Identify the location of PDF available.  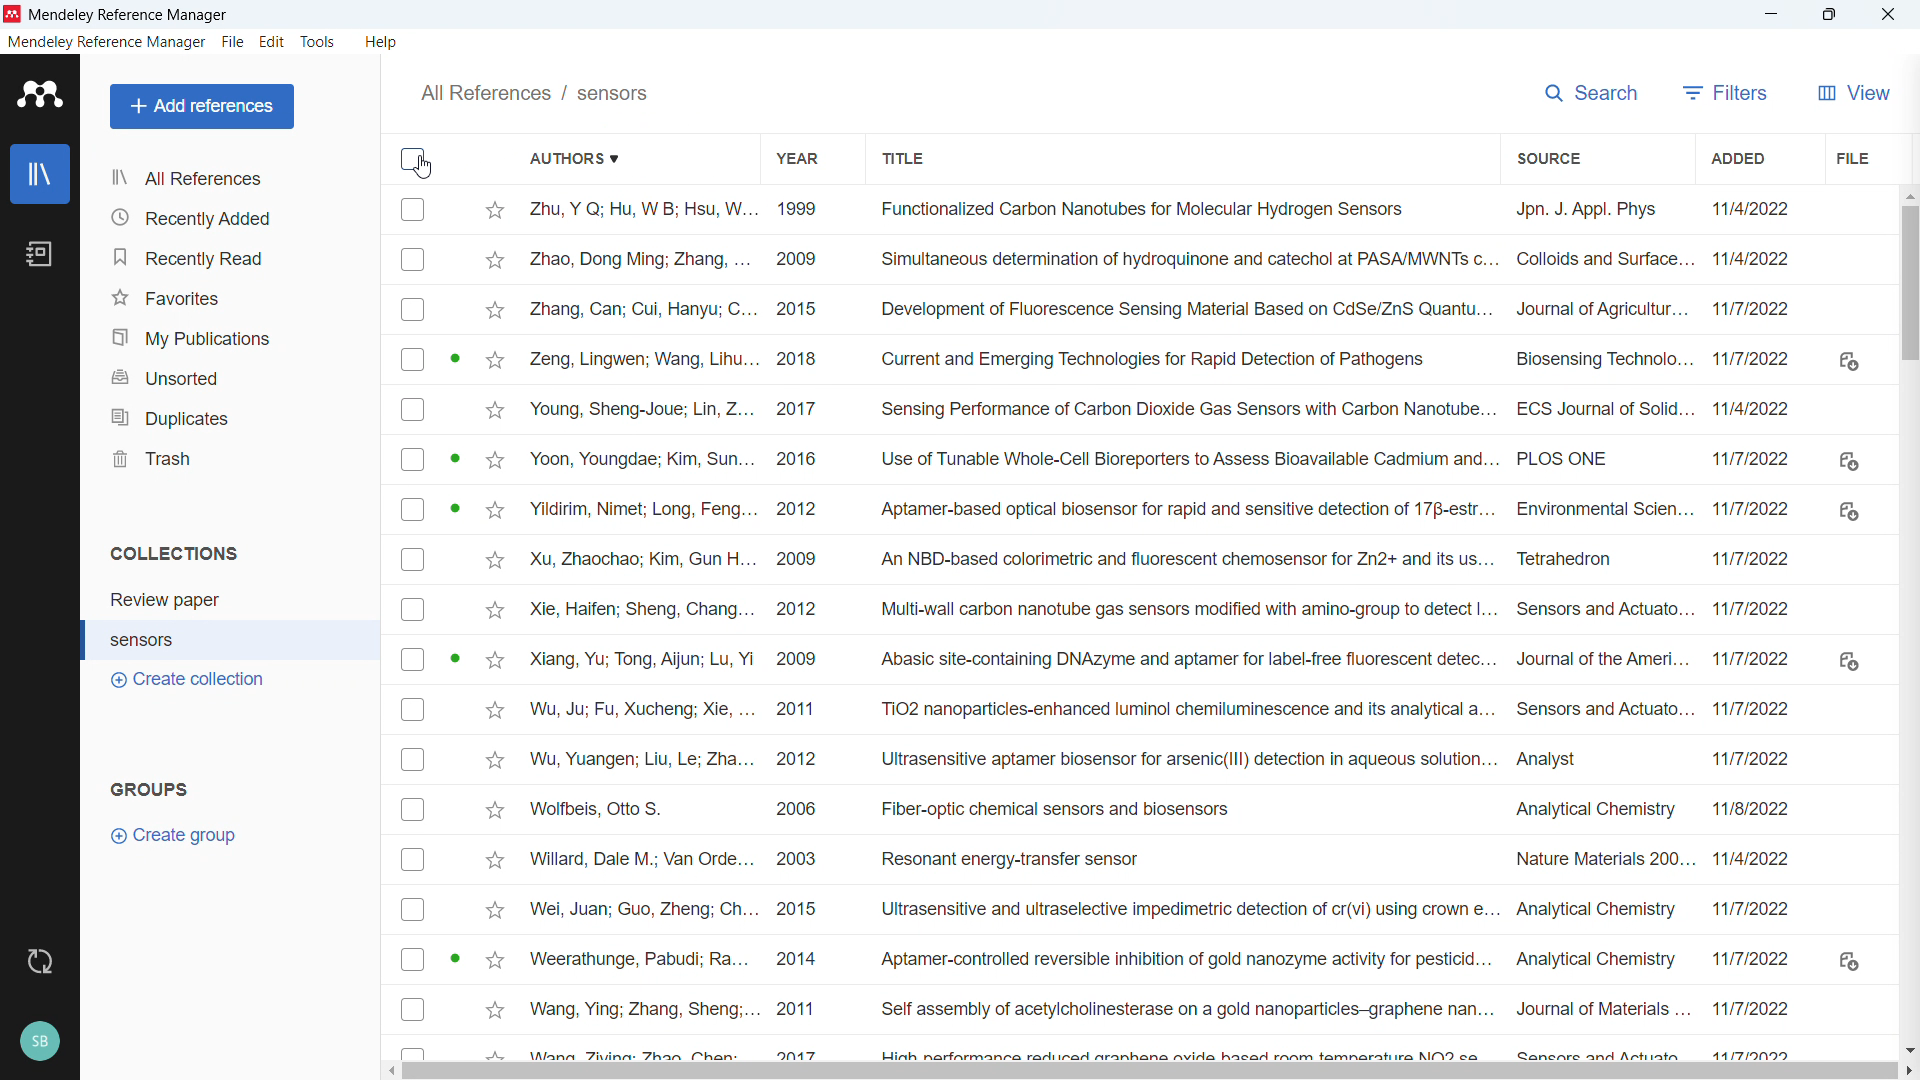
(455, 659).